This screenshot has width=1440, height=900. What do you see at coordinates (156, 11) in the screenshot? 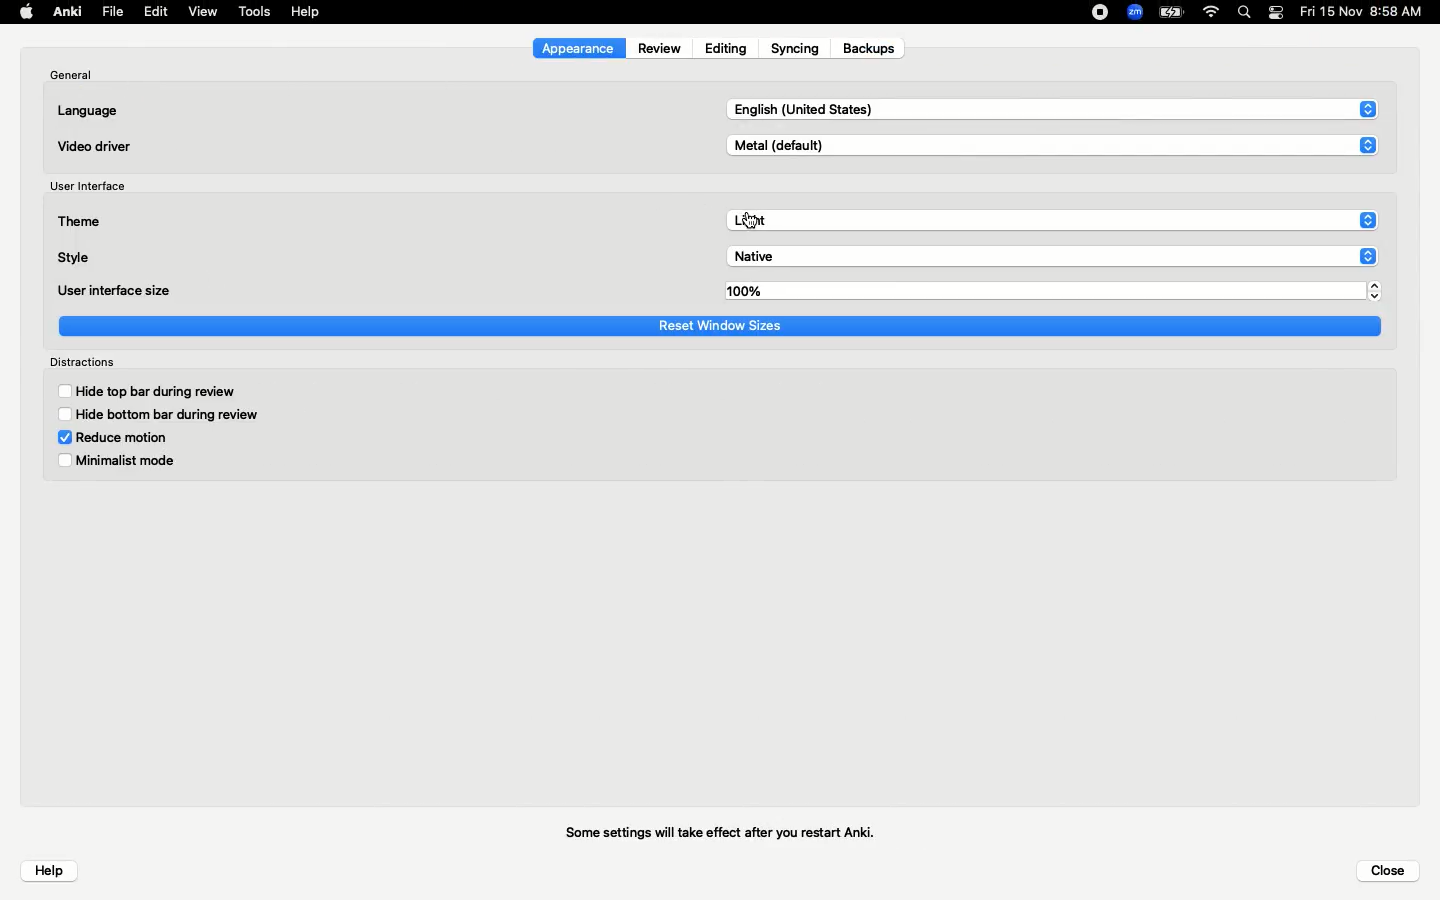
I see `Edit` at bounding box center [156, 11].